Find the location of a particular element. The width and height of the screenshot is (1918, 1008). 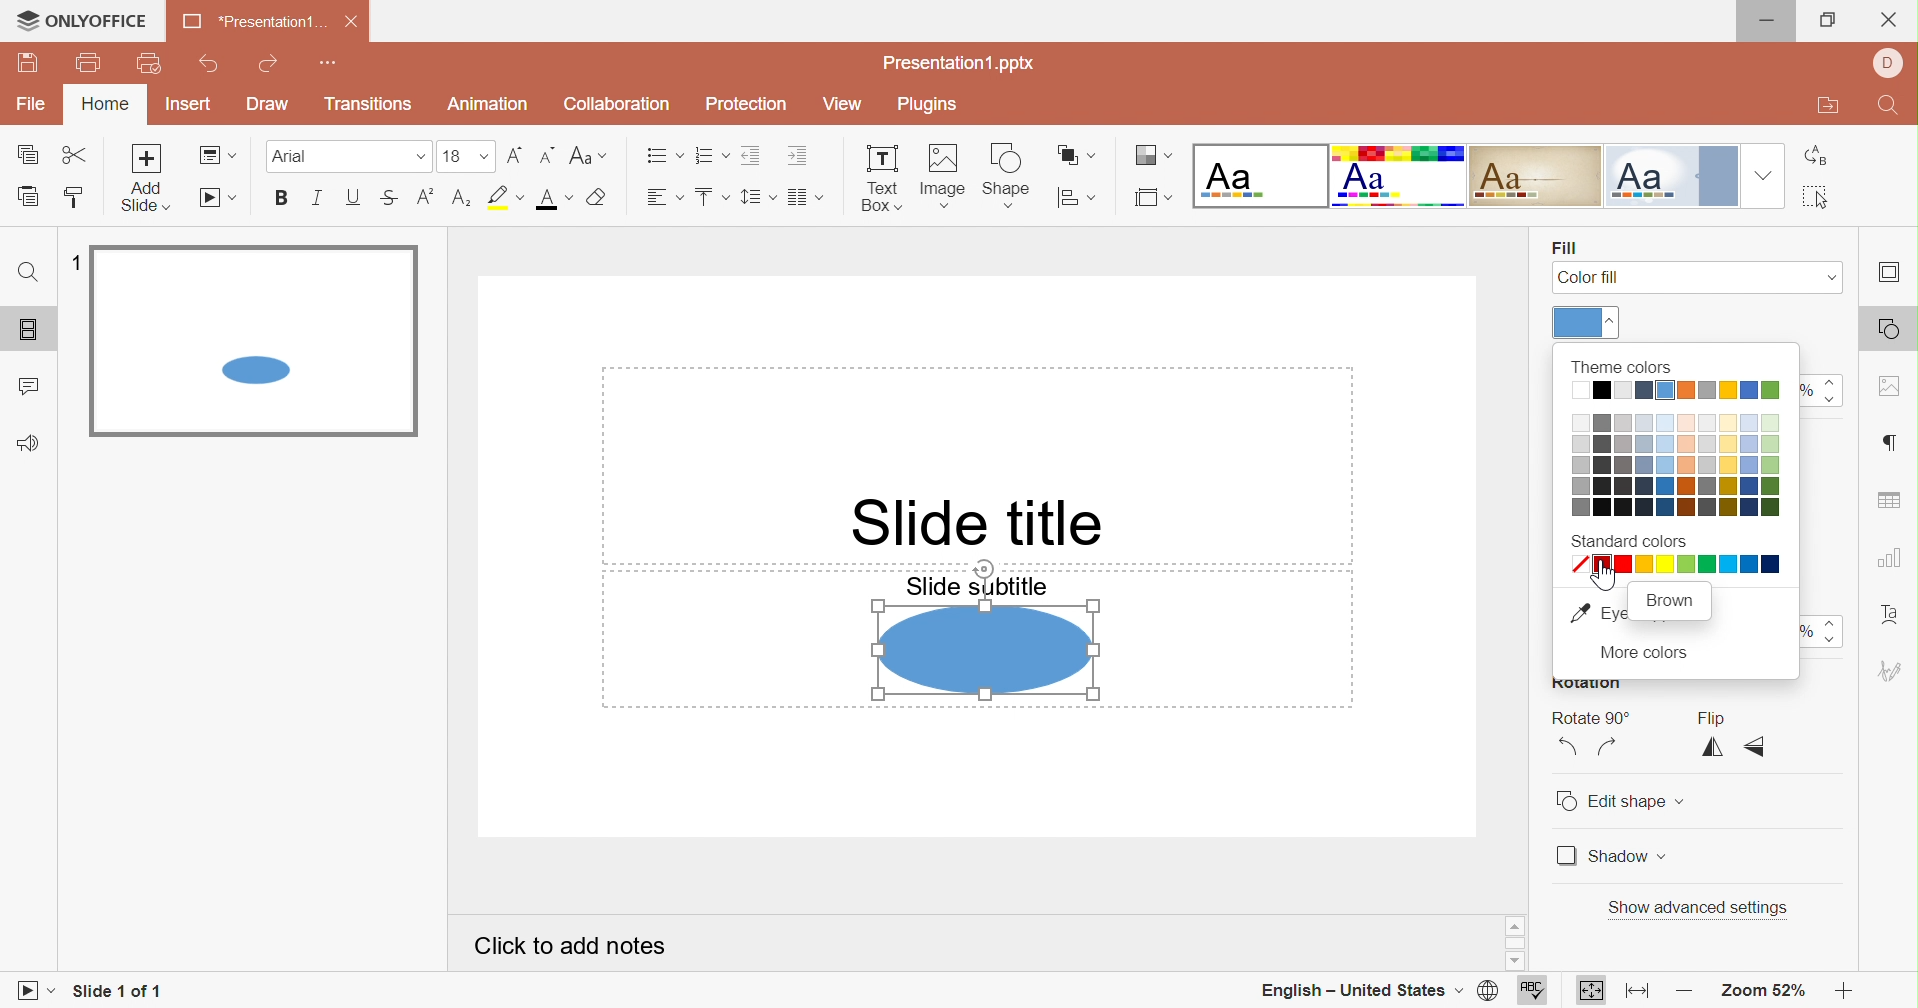

Zoom 52% is located at coordinates (1765, 992).